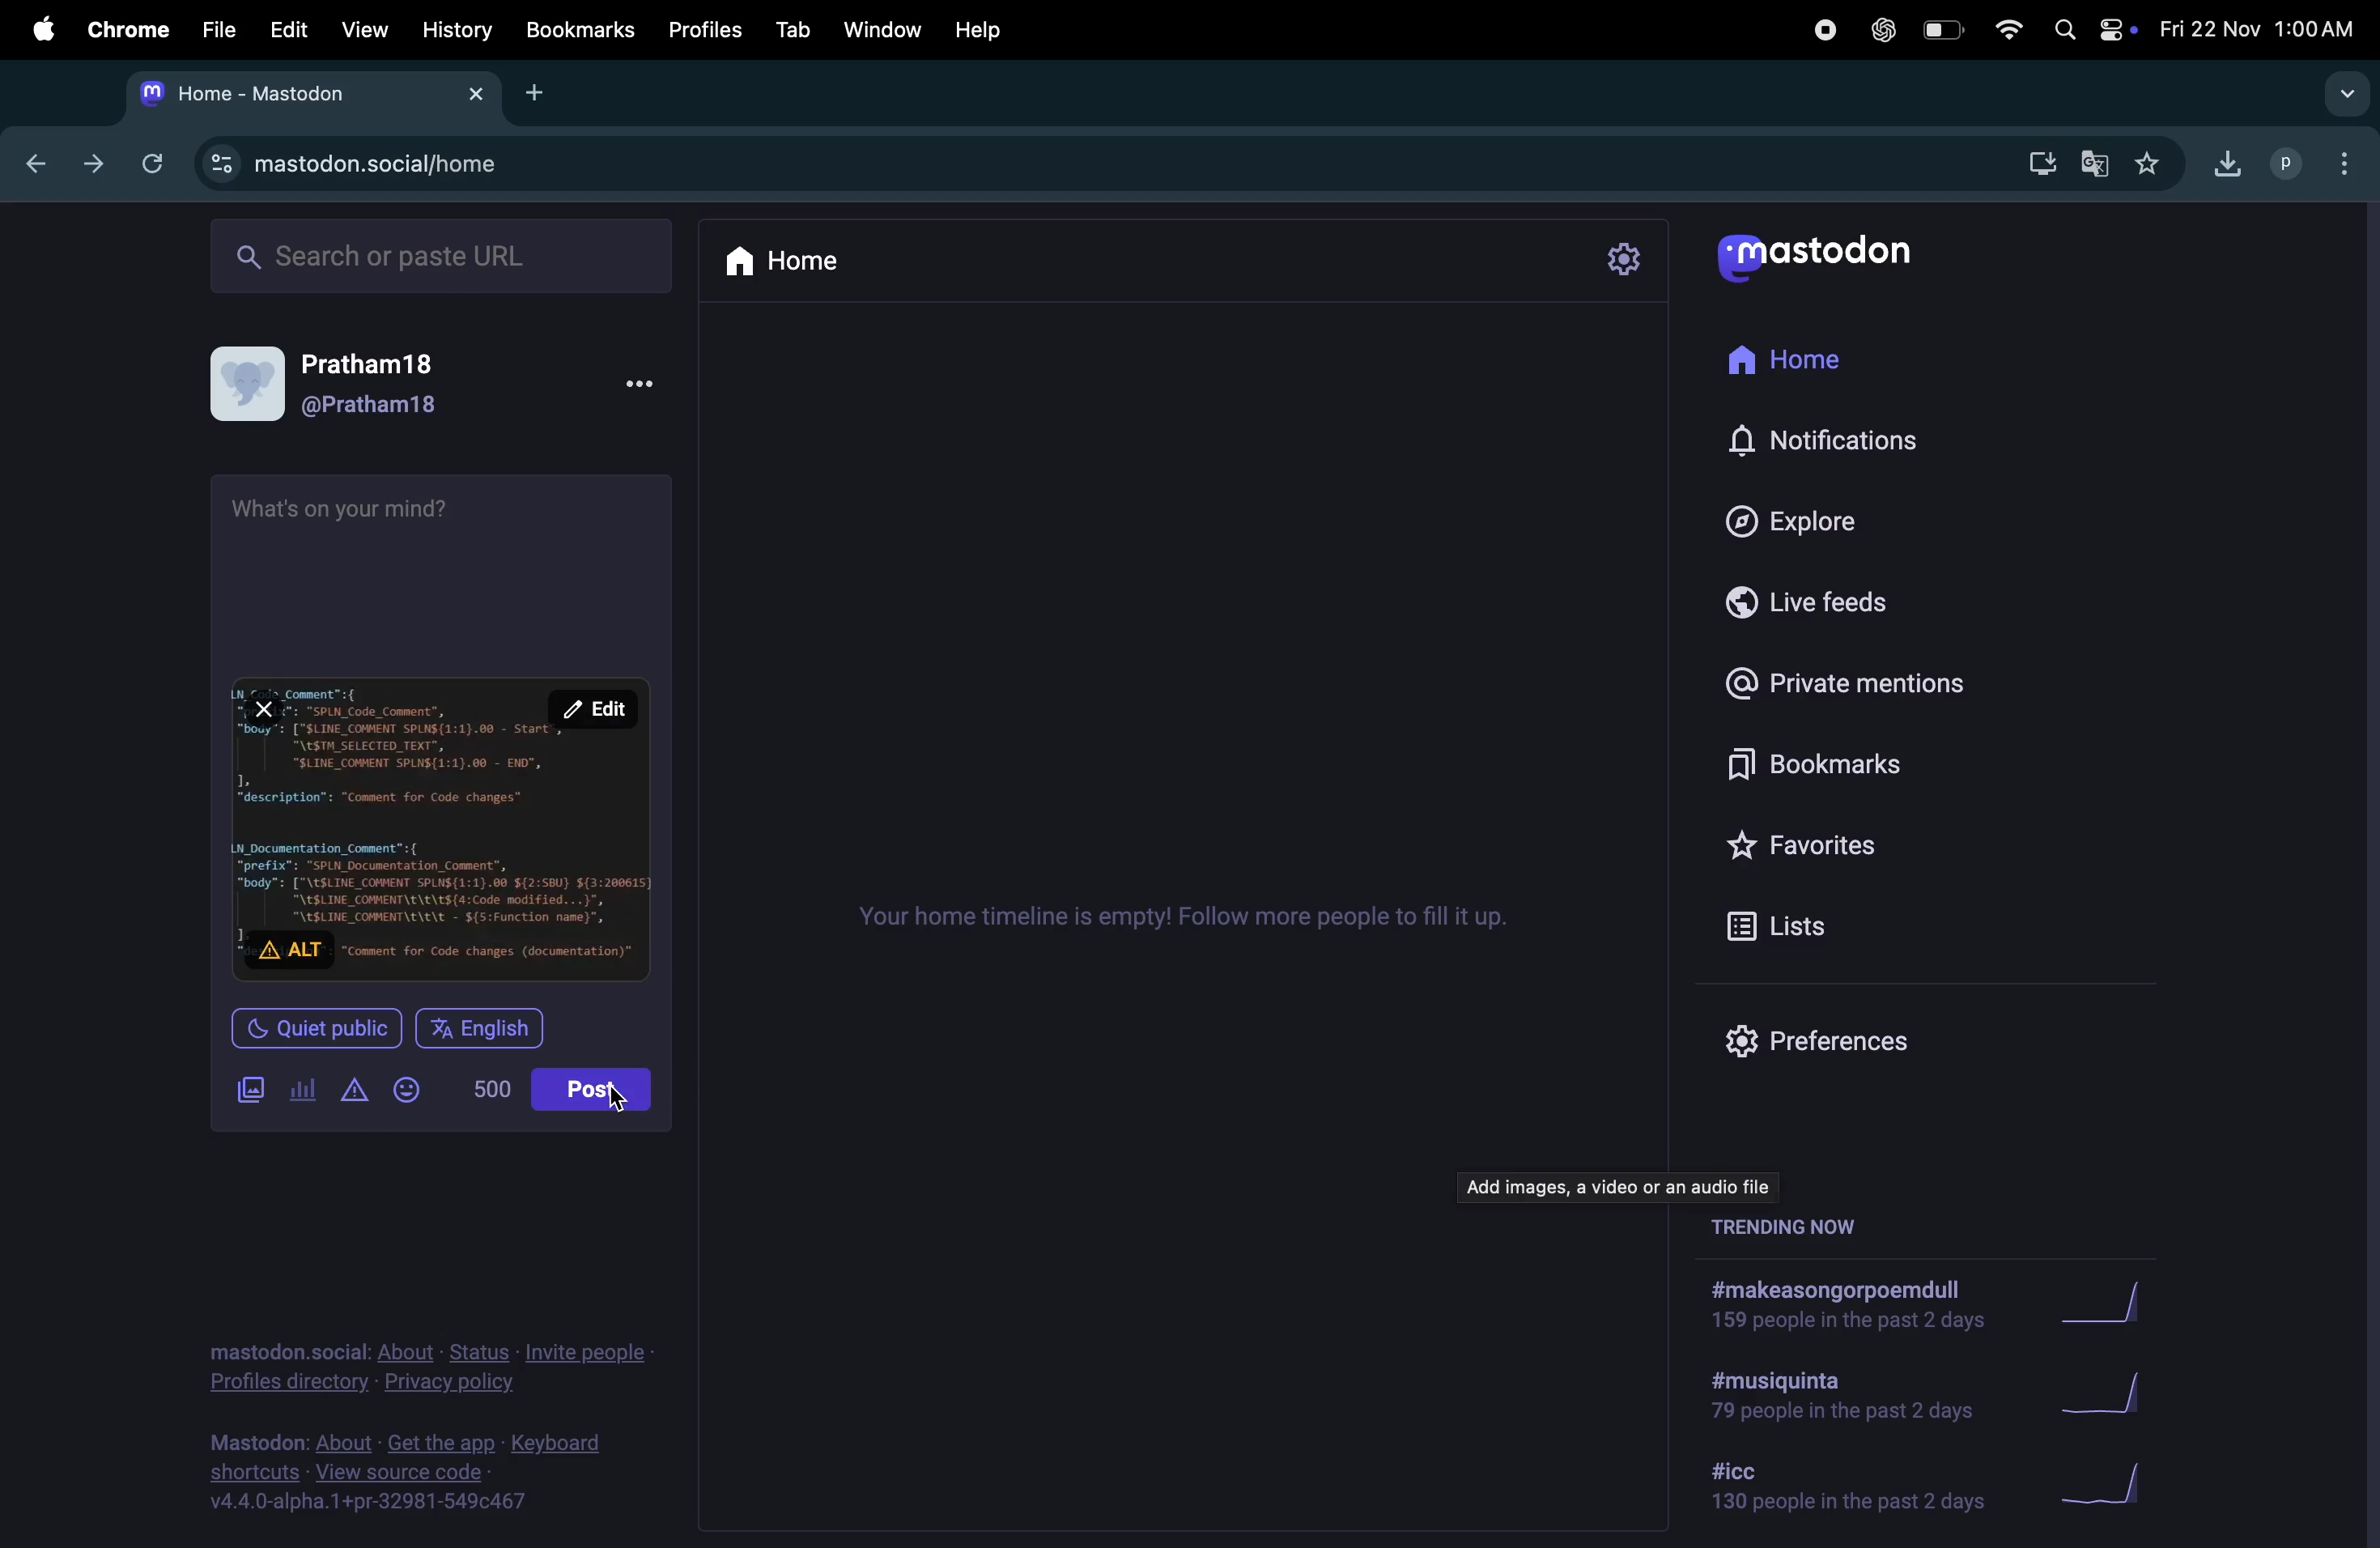  I want to click on cursor, so click(617, 1100).